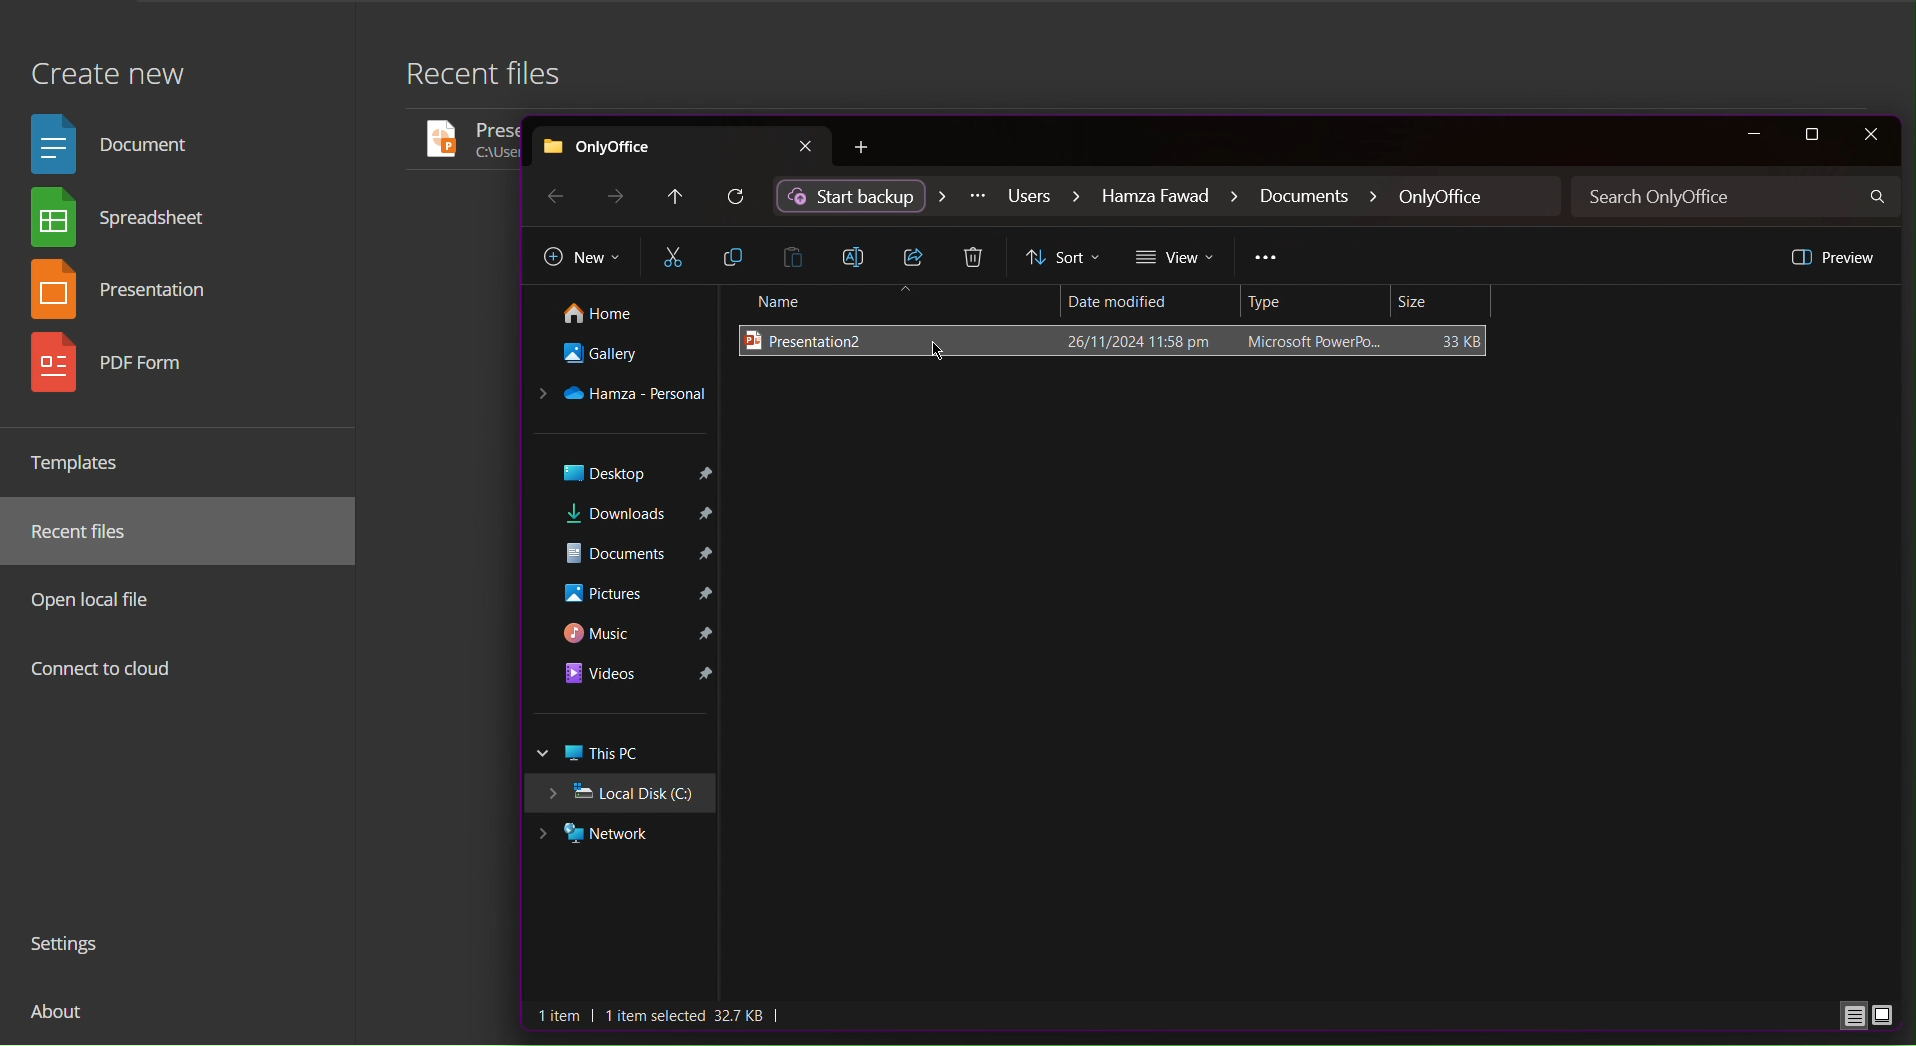 The image size is (1916, 1046). I want to click on Share, so click(918, 257).